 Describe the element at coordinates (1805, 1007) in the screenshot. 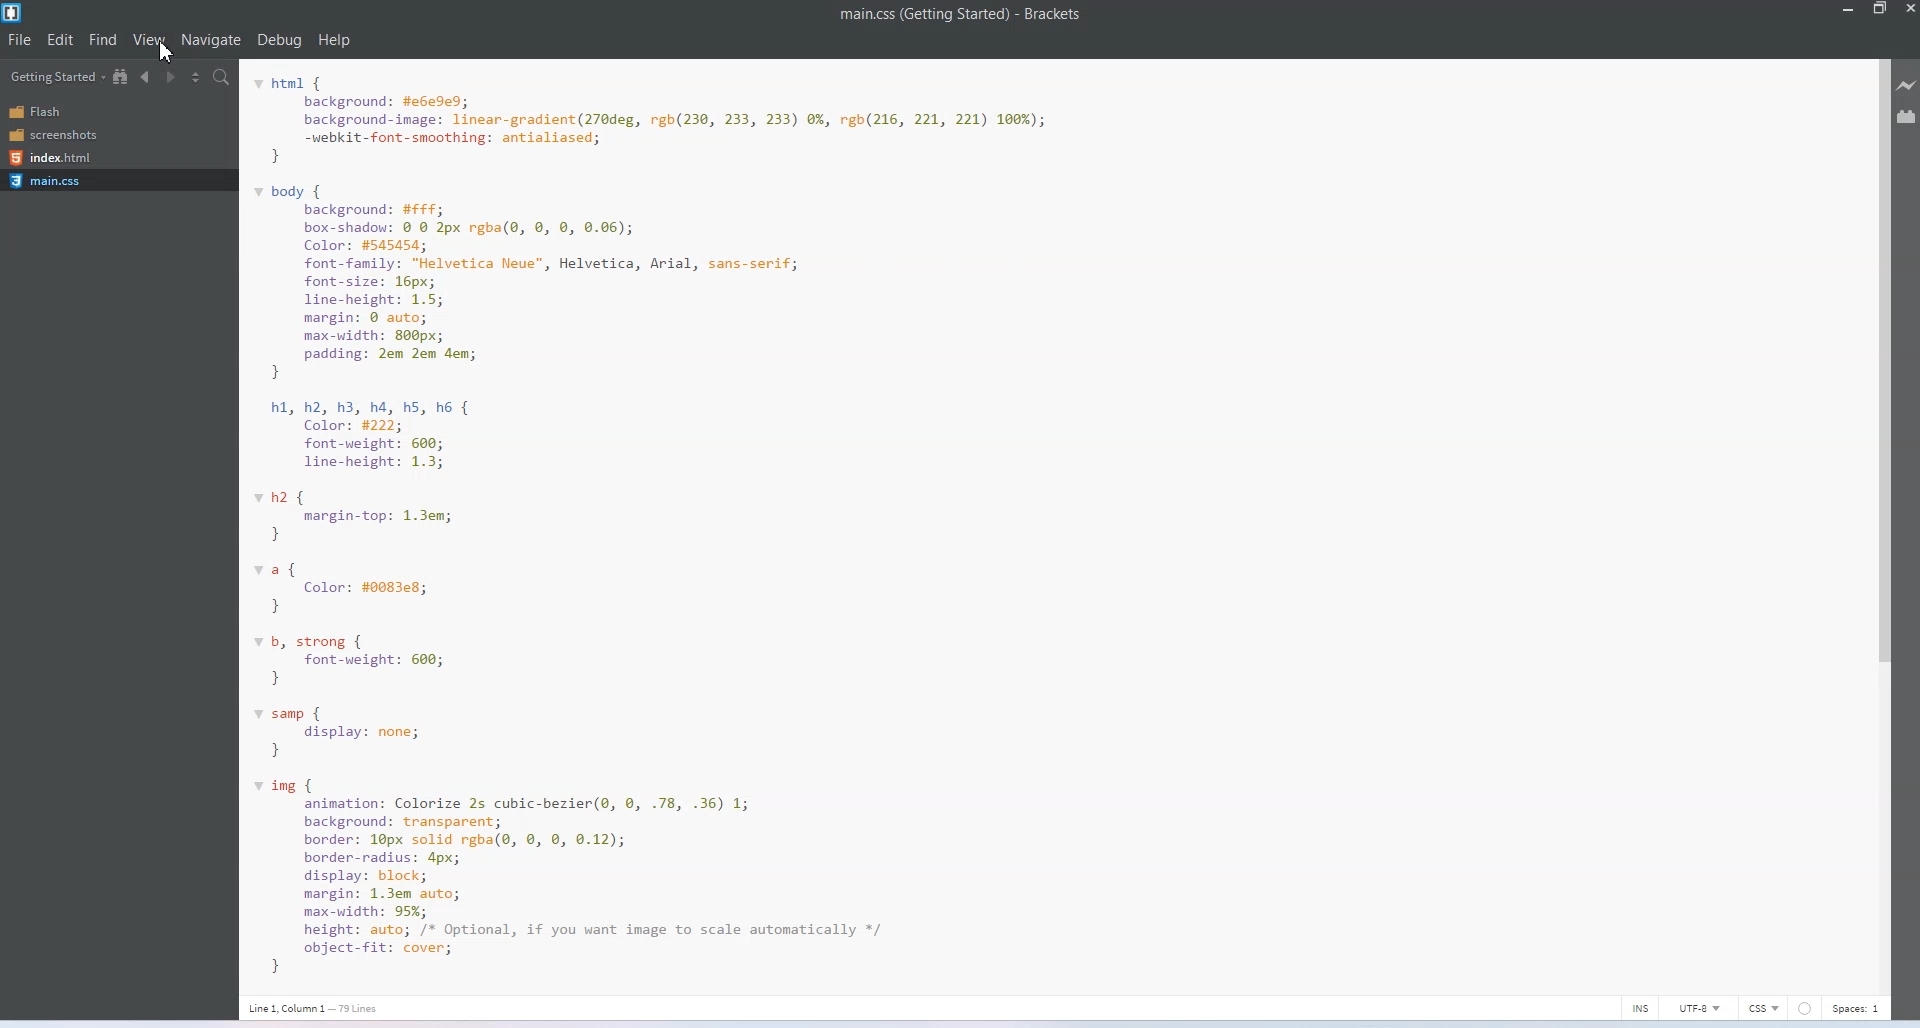

I see `errors` at that location.